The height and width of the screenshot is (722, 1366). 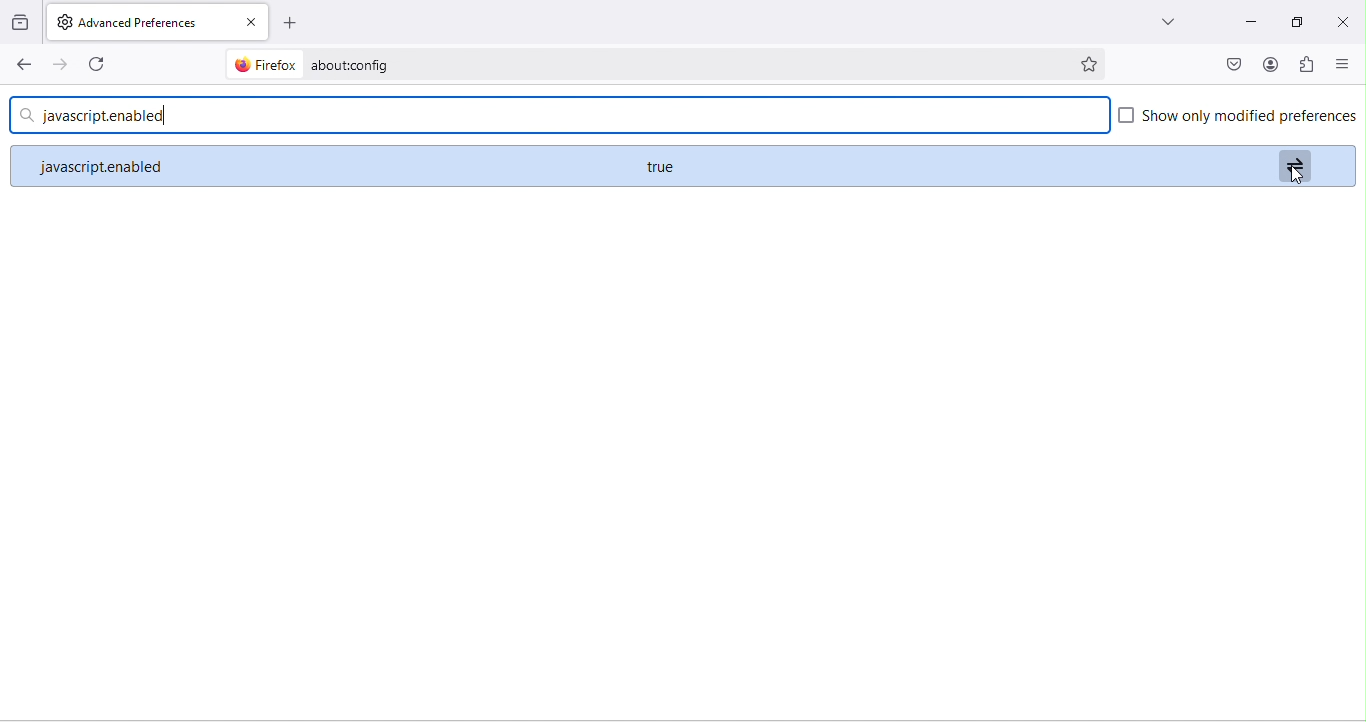 I want to click on javascript.enabled, so click(x=562, y=116).